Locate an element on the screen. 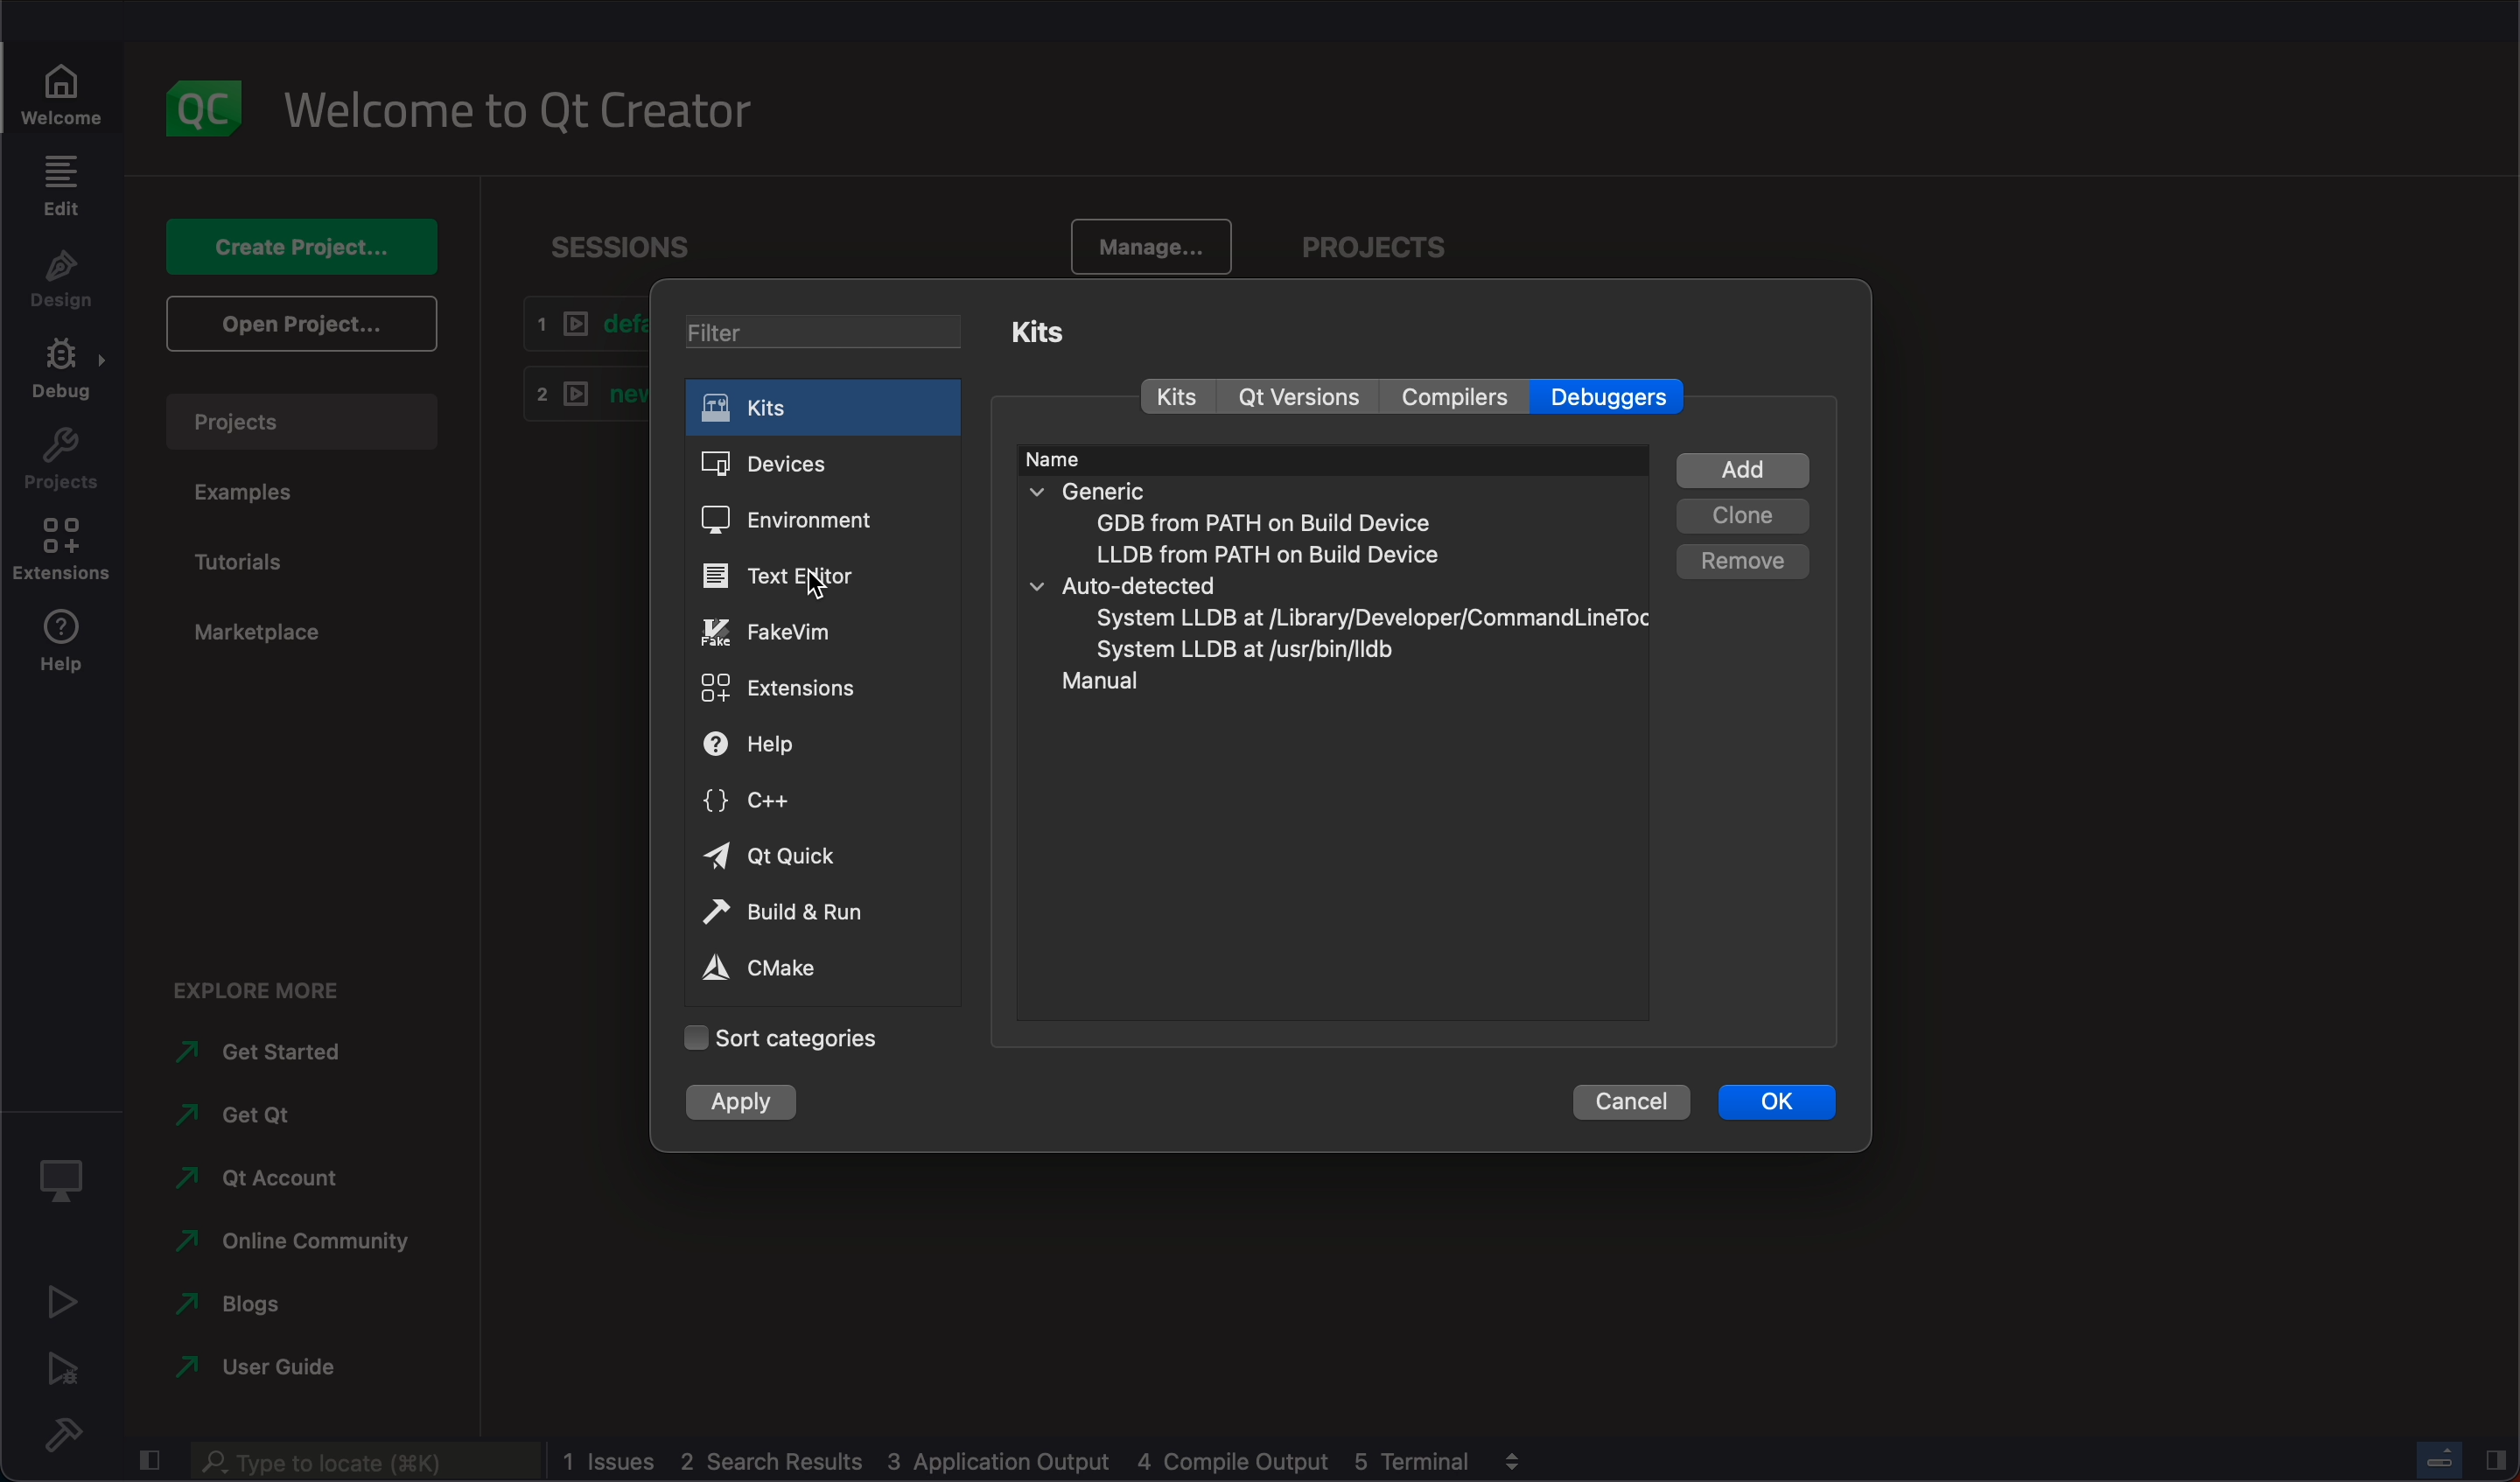 This screenshot has width=2520, height=1482. progress bar is located at coordinates (2442, 1459).